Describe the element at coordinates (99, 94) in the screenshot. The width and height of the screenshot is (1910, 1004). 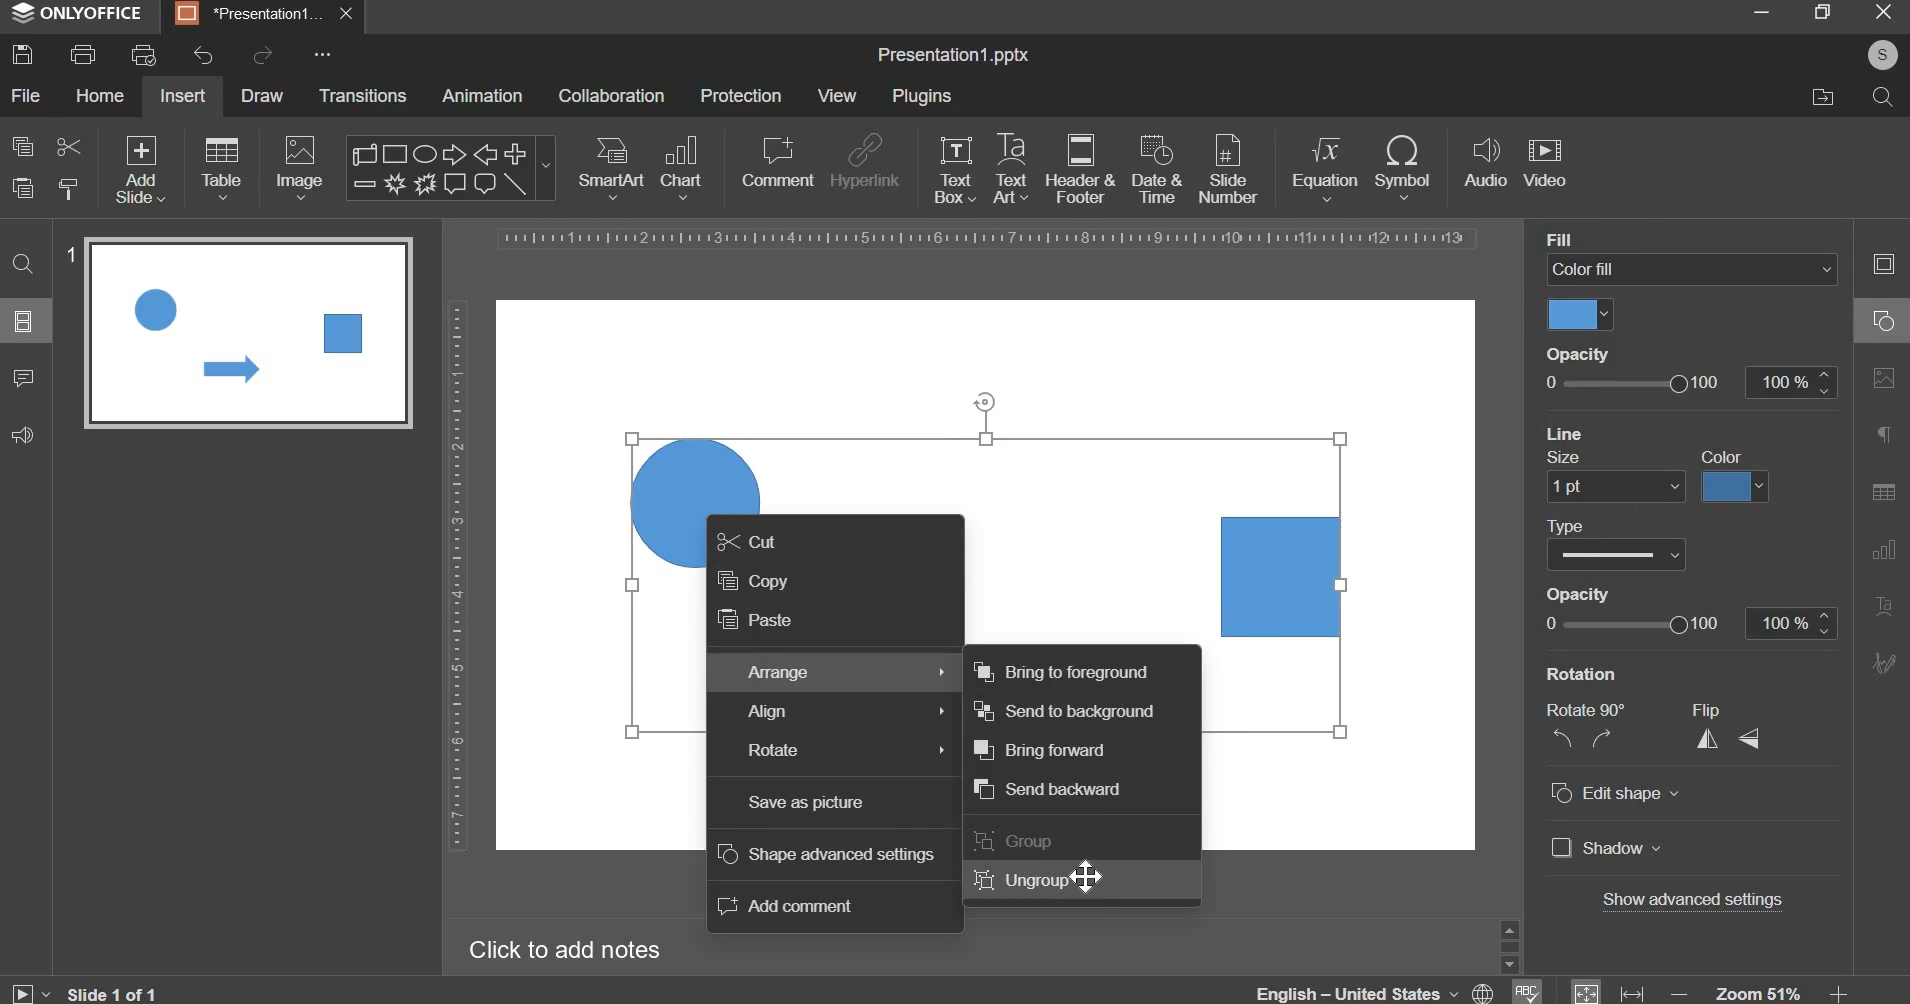
I see `home` at that location.